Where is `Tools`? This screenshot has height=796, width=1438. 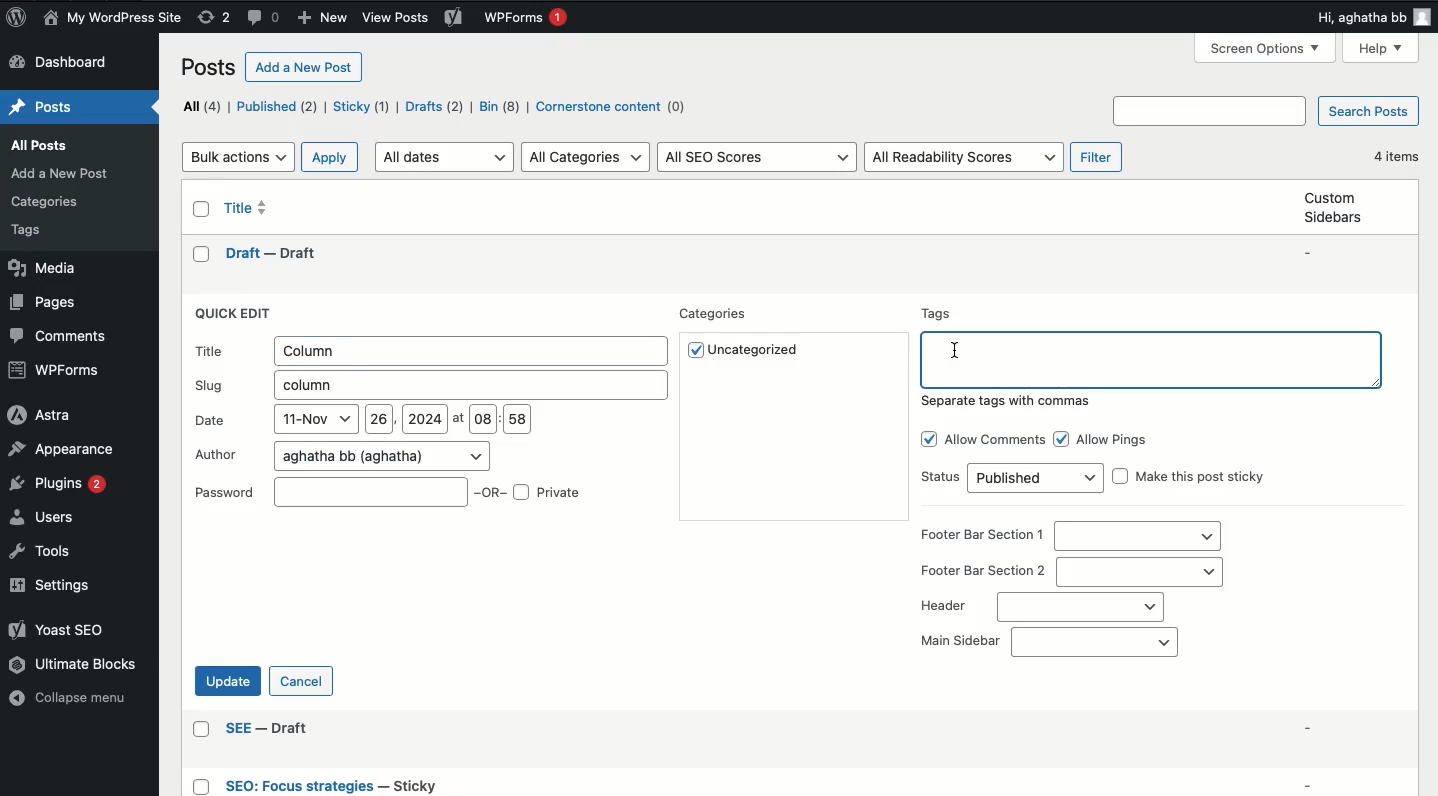
Tools is located at coordinates (48, 554).